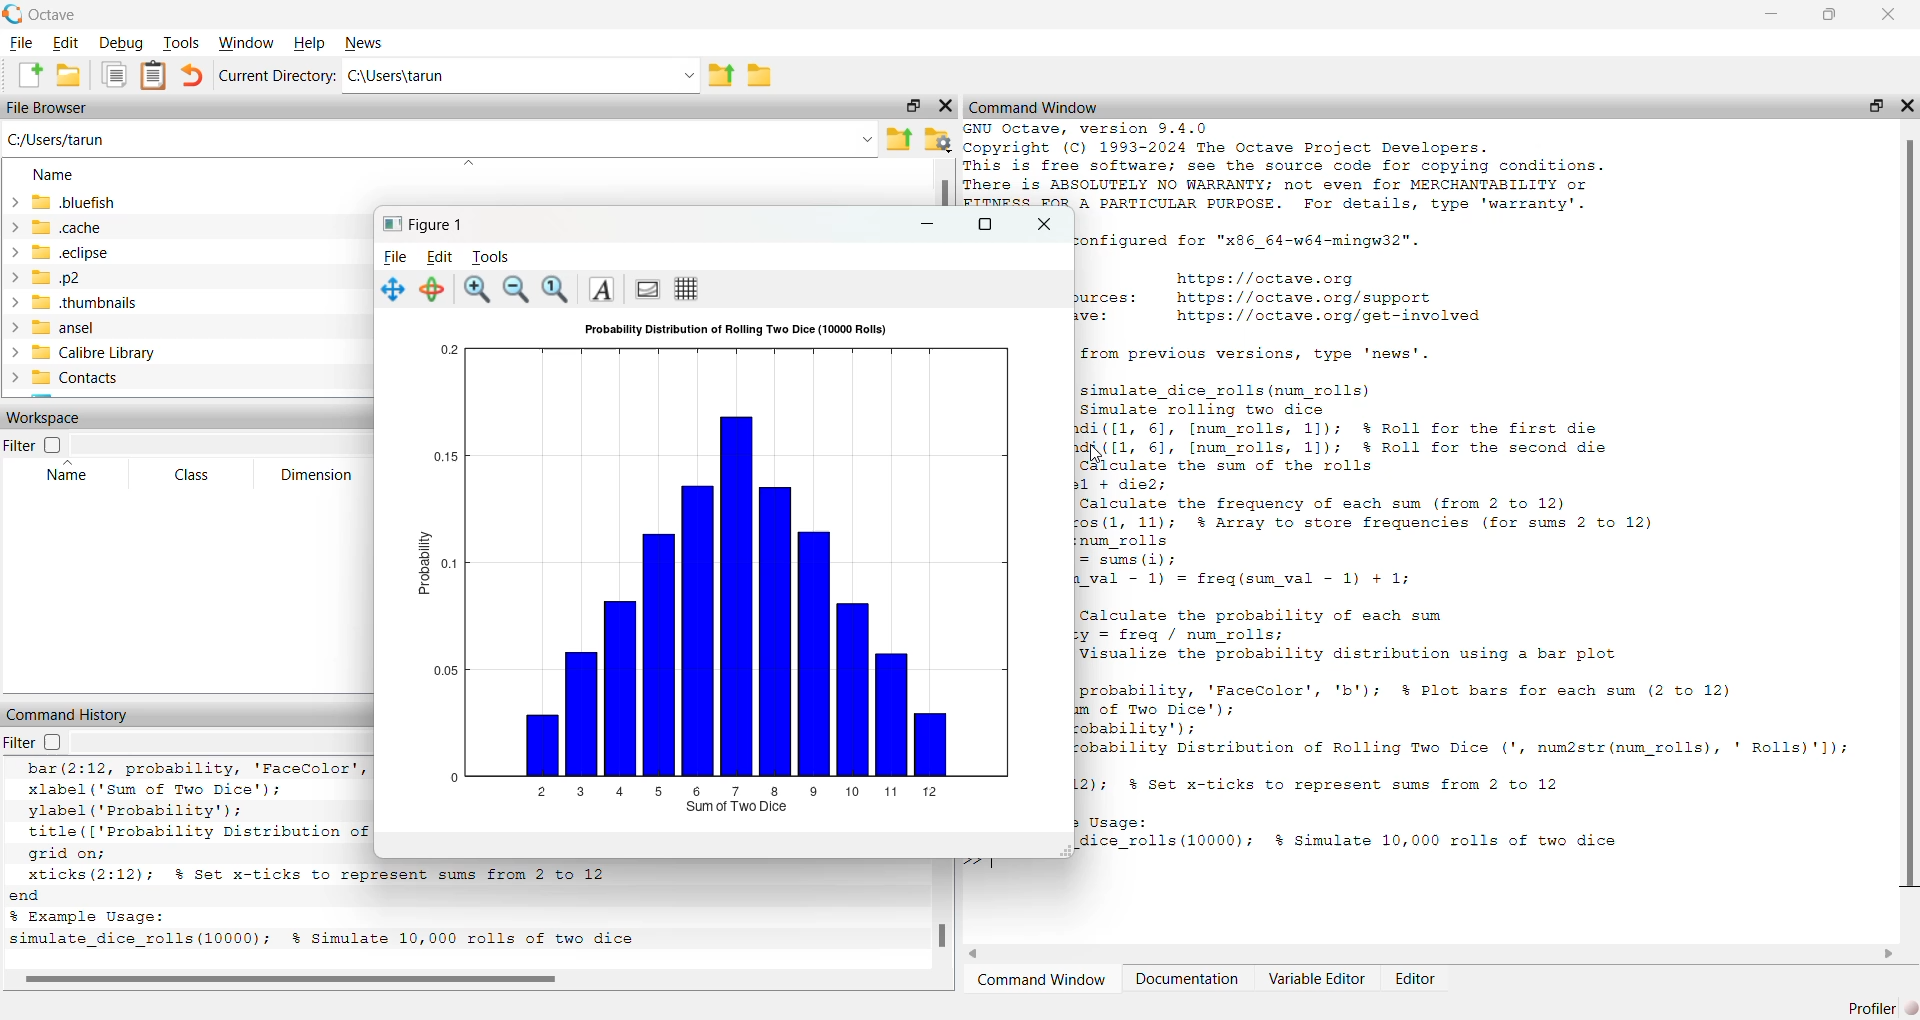 This screenshot has width=1920, height=1020. I want to click on text, so click(603, 291).